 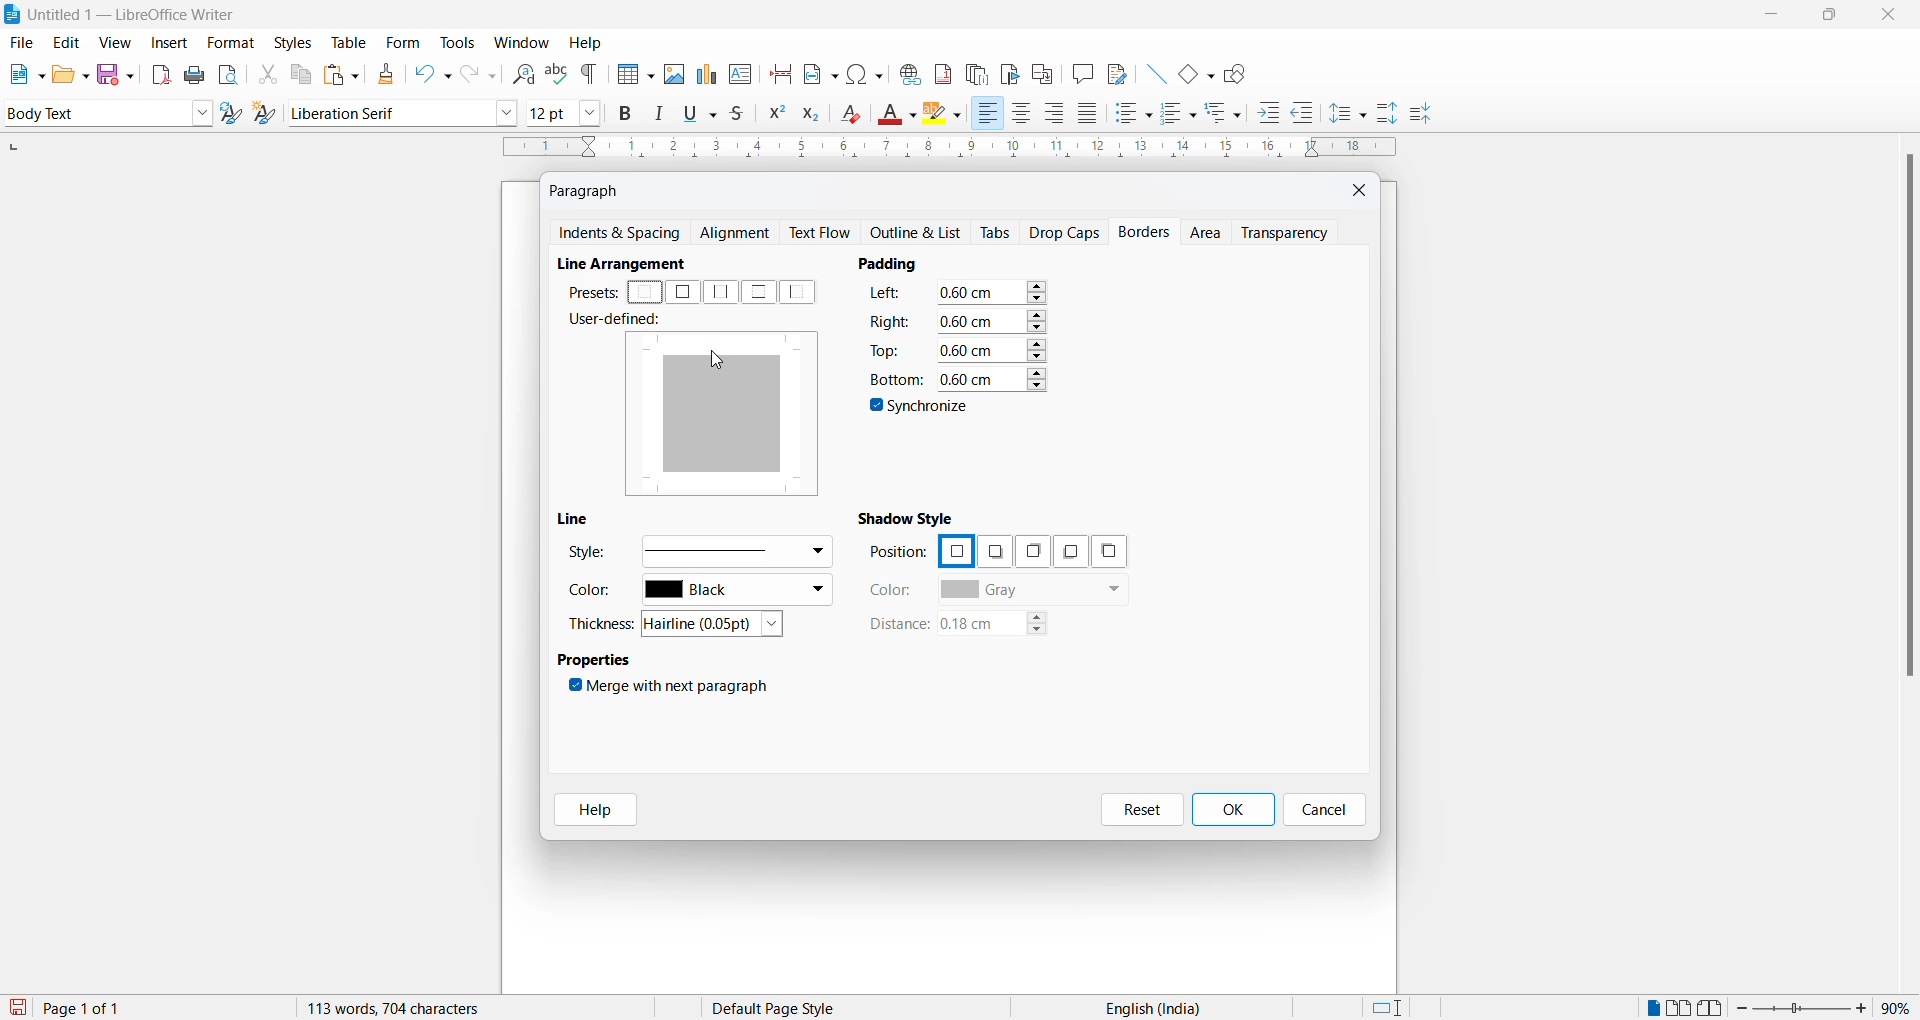 What do you see at coordinates (226, 44) in the screenshot?
I see `format` at bounding box center [226, 44].